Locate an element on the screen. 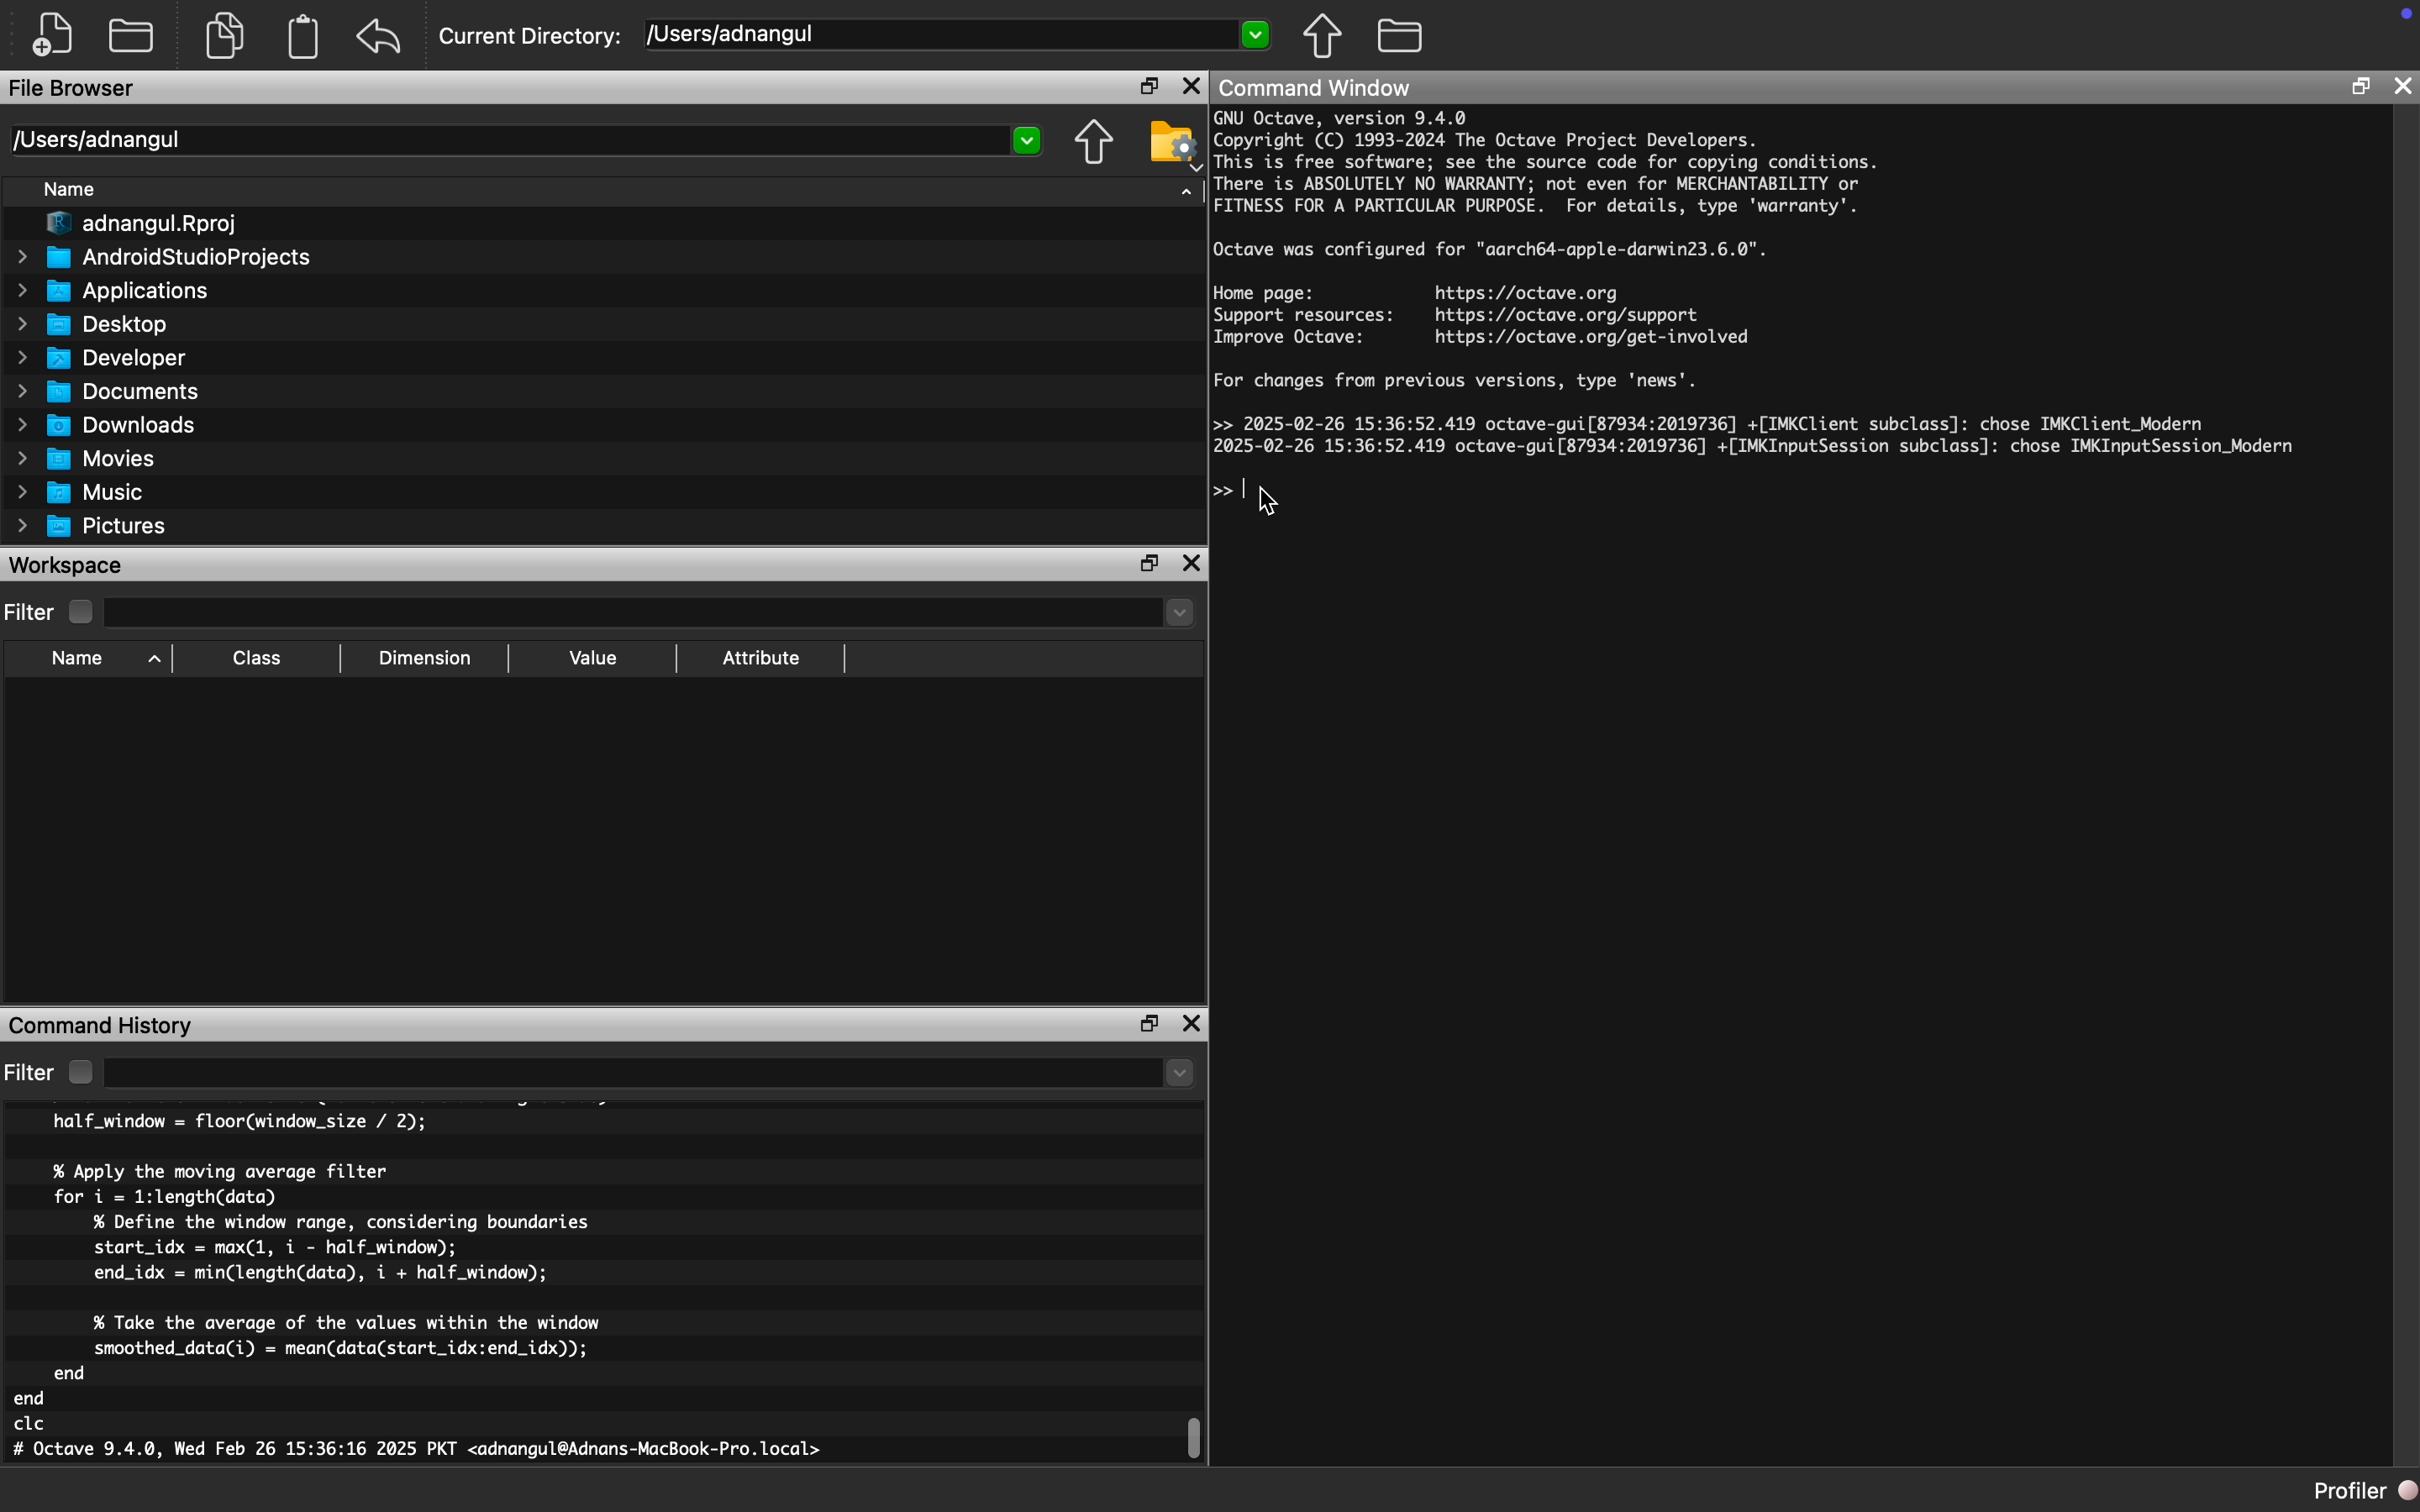 The width and height of the screenshot is (2420, 1512). Parent Directory is located at coordinates (1325, 38).